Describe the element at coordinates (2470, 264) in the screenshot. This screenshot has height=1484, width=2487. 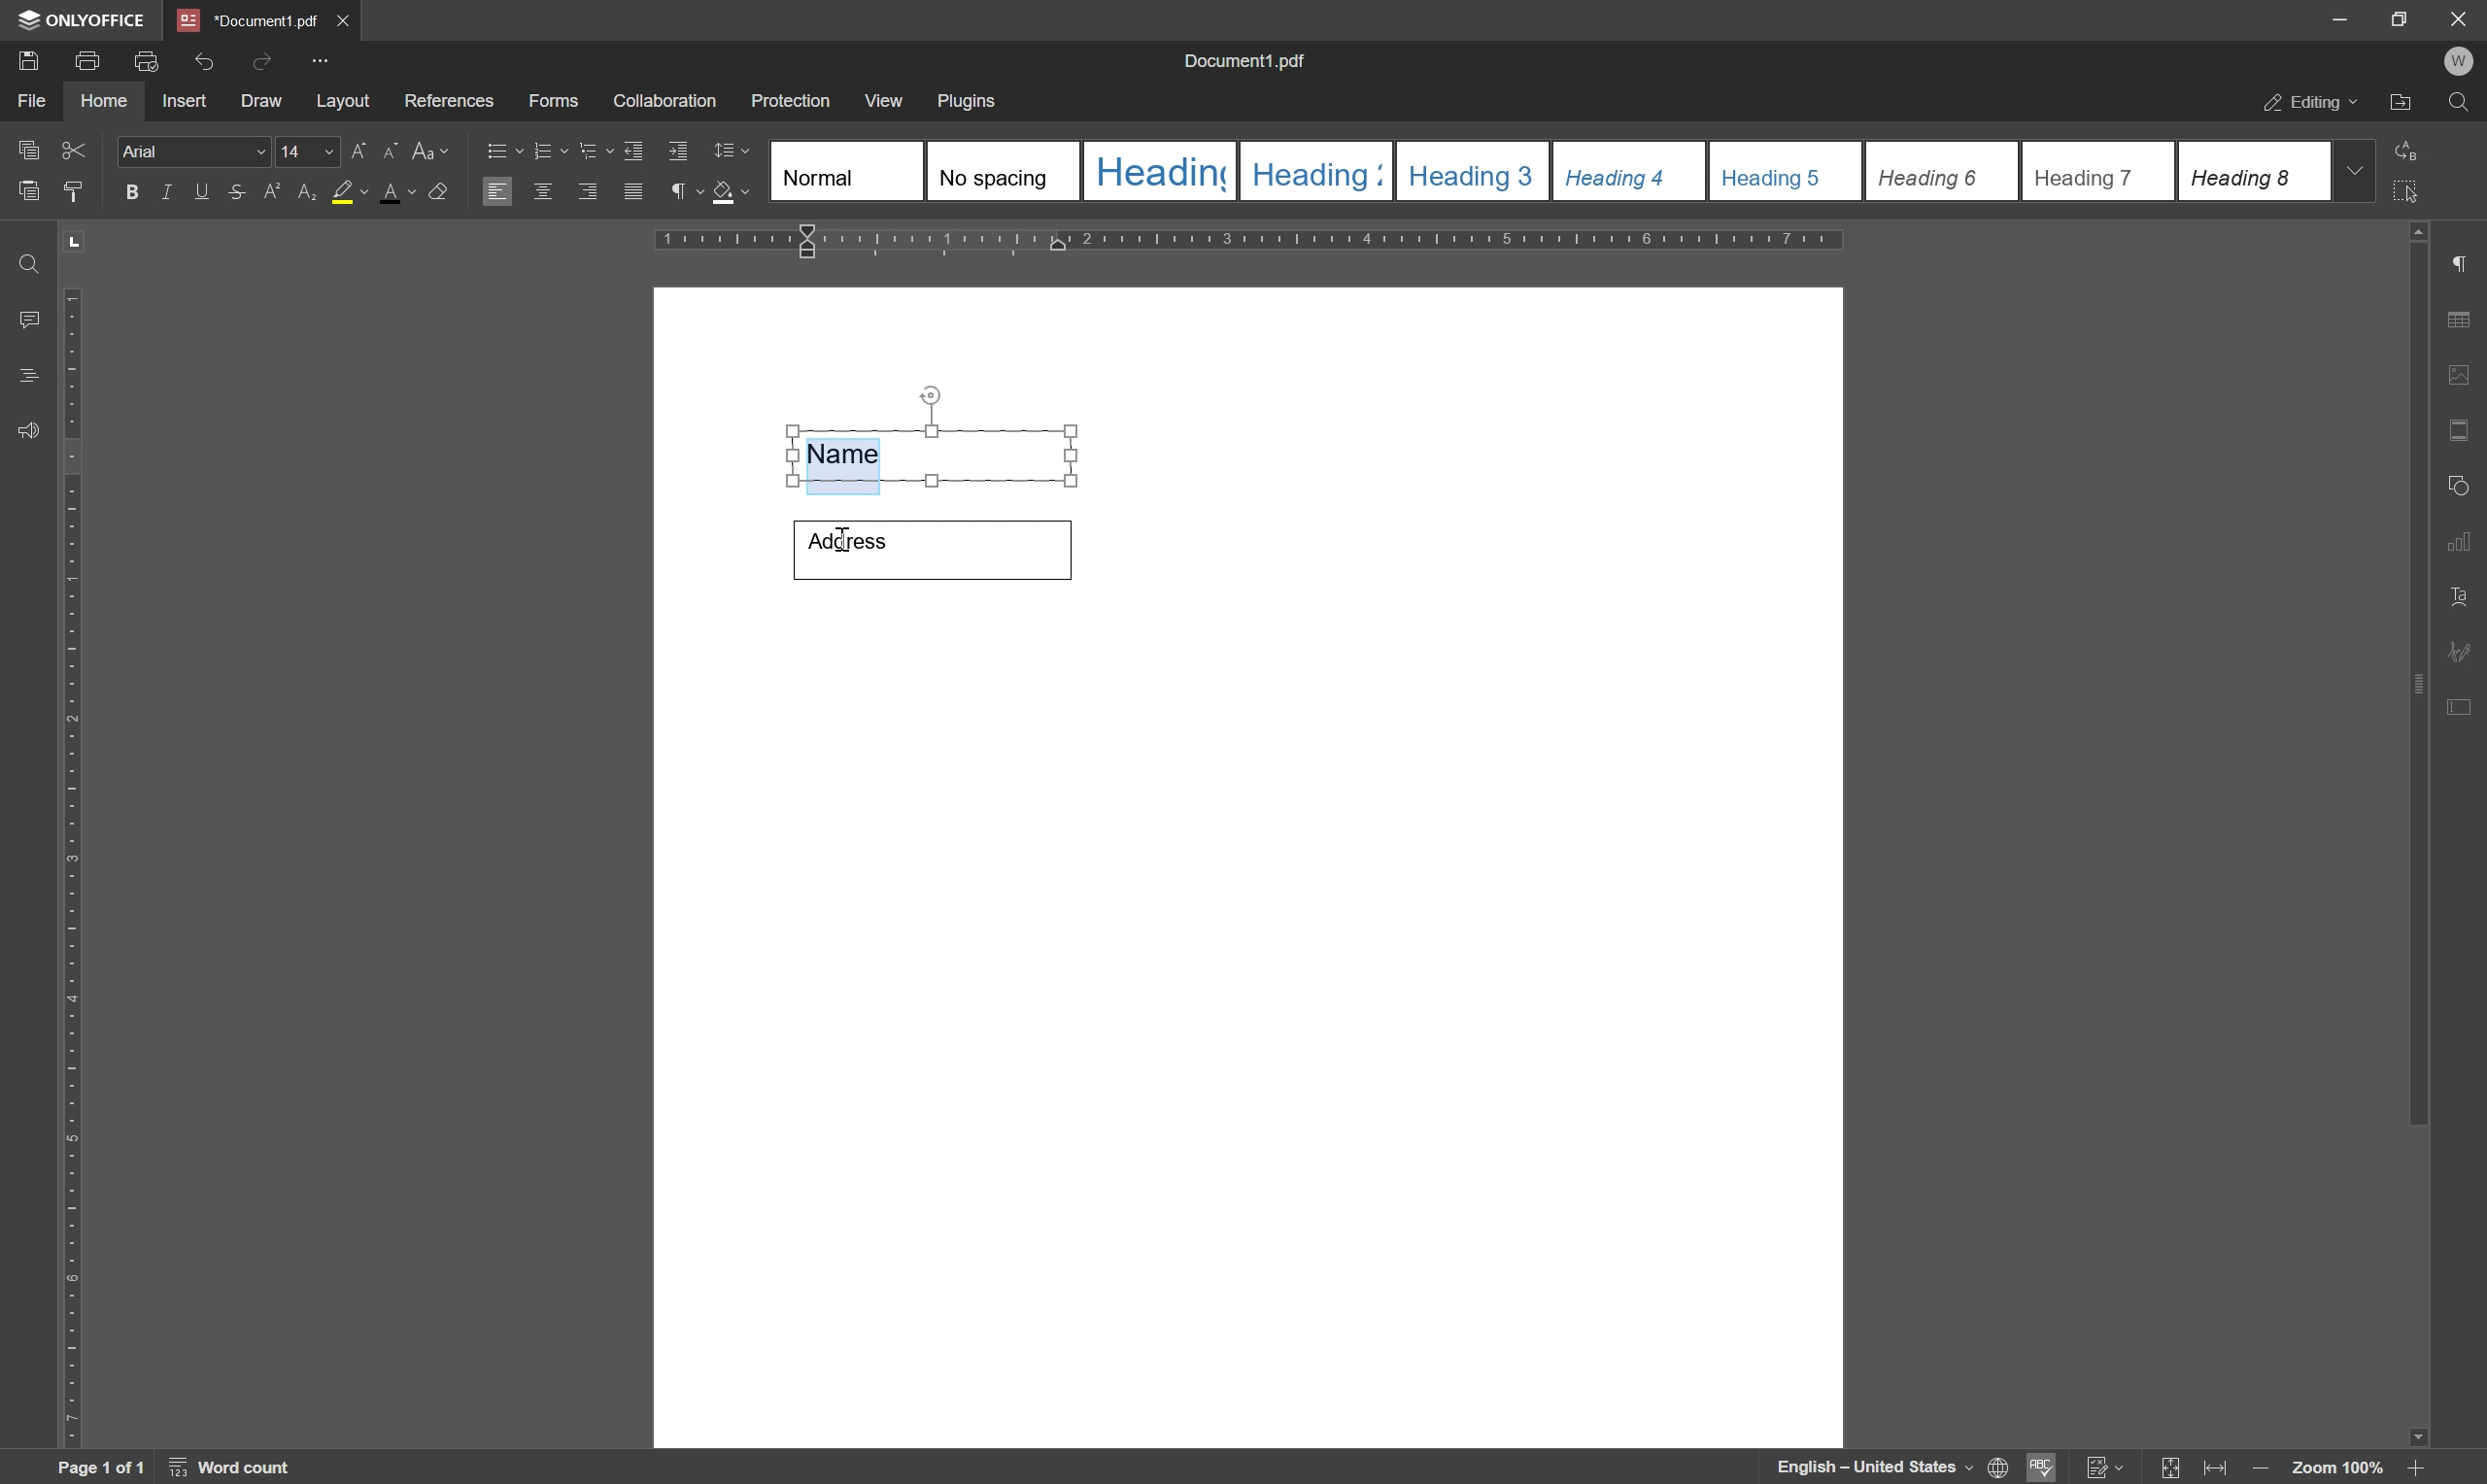
I see `paragraph settings` at that location.